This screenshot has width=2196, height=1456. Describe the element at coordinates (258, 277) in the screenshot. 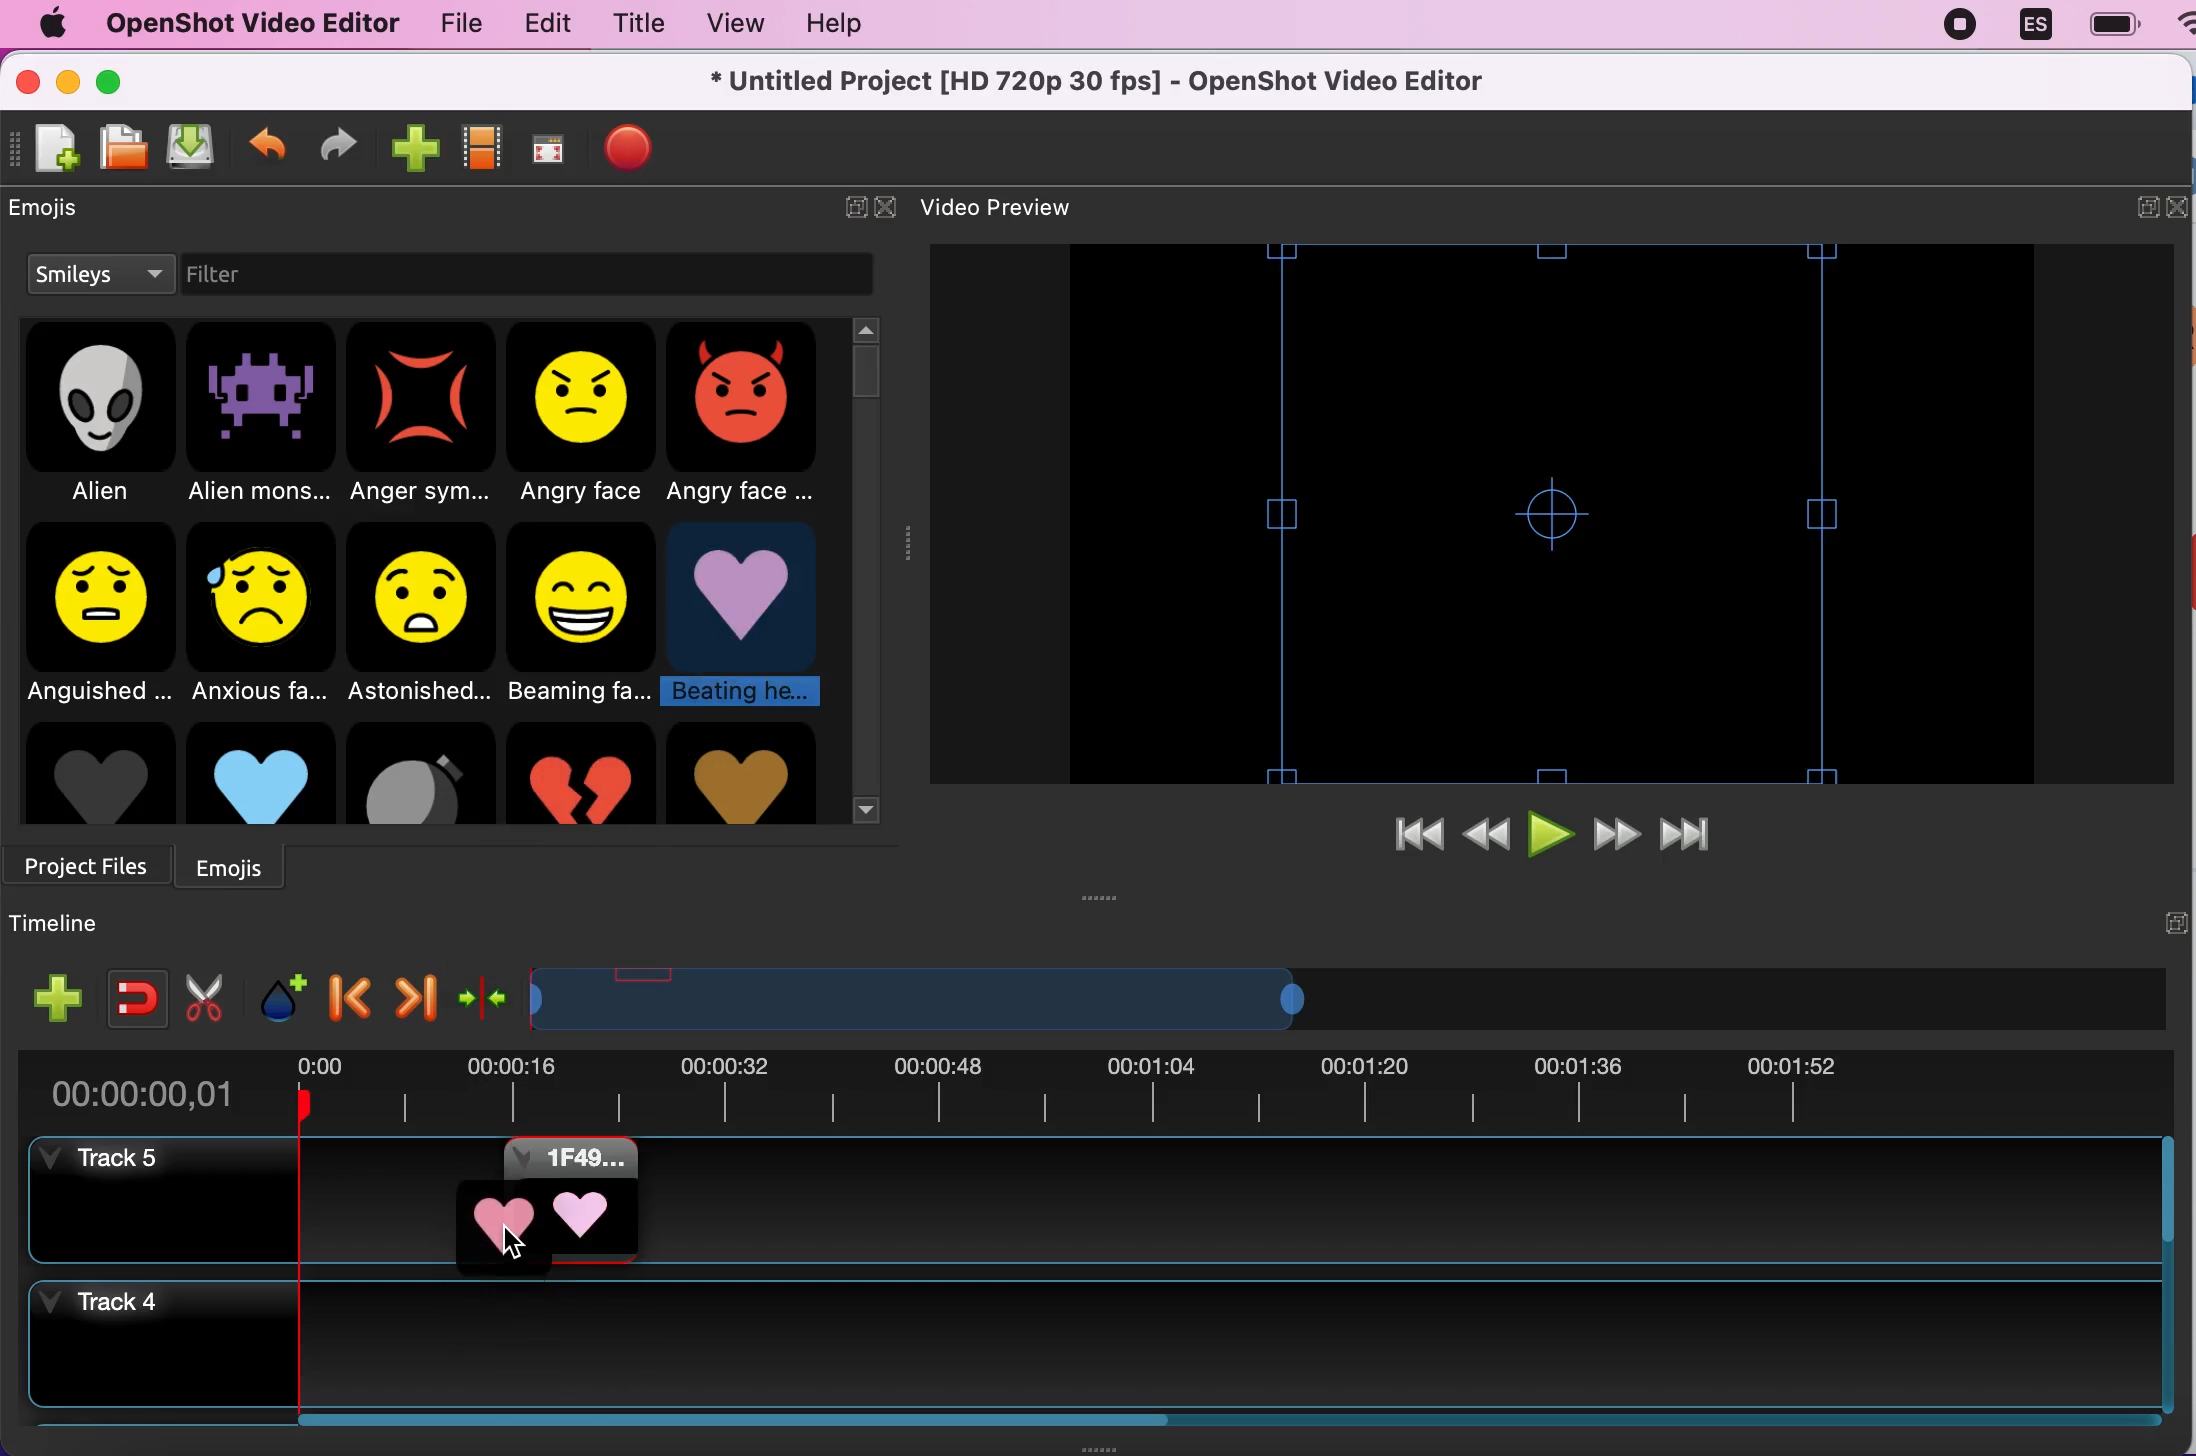

I see `filter` at that location.